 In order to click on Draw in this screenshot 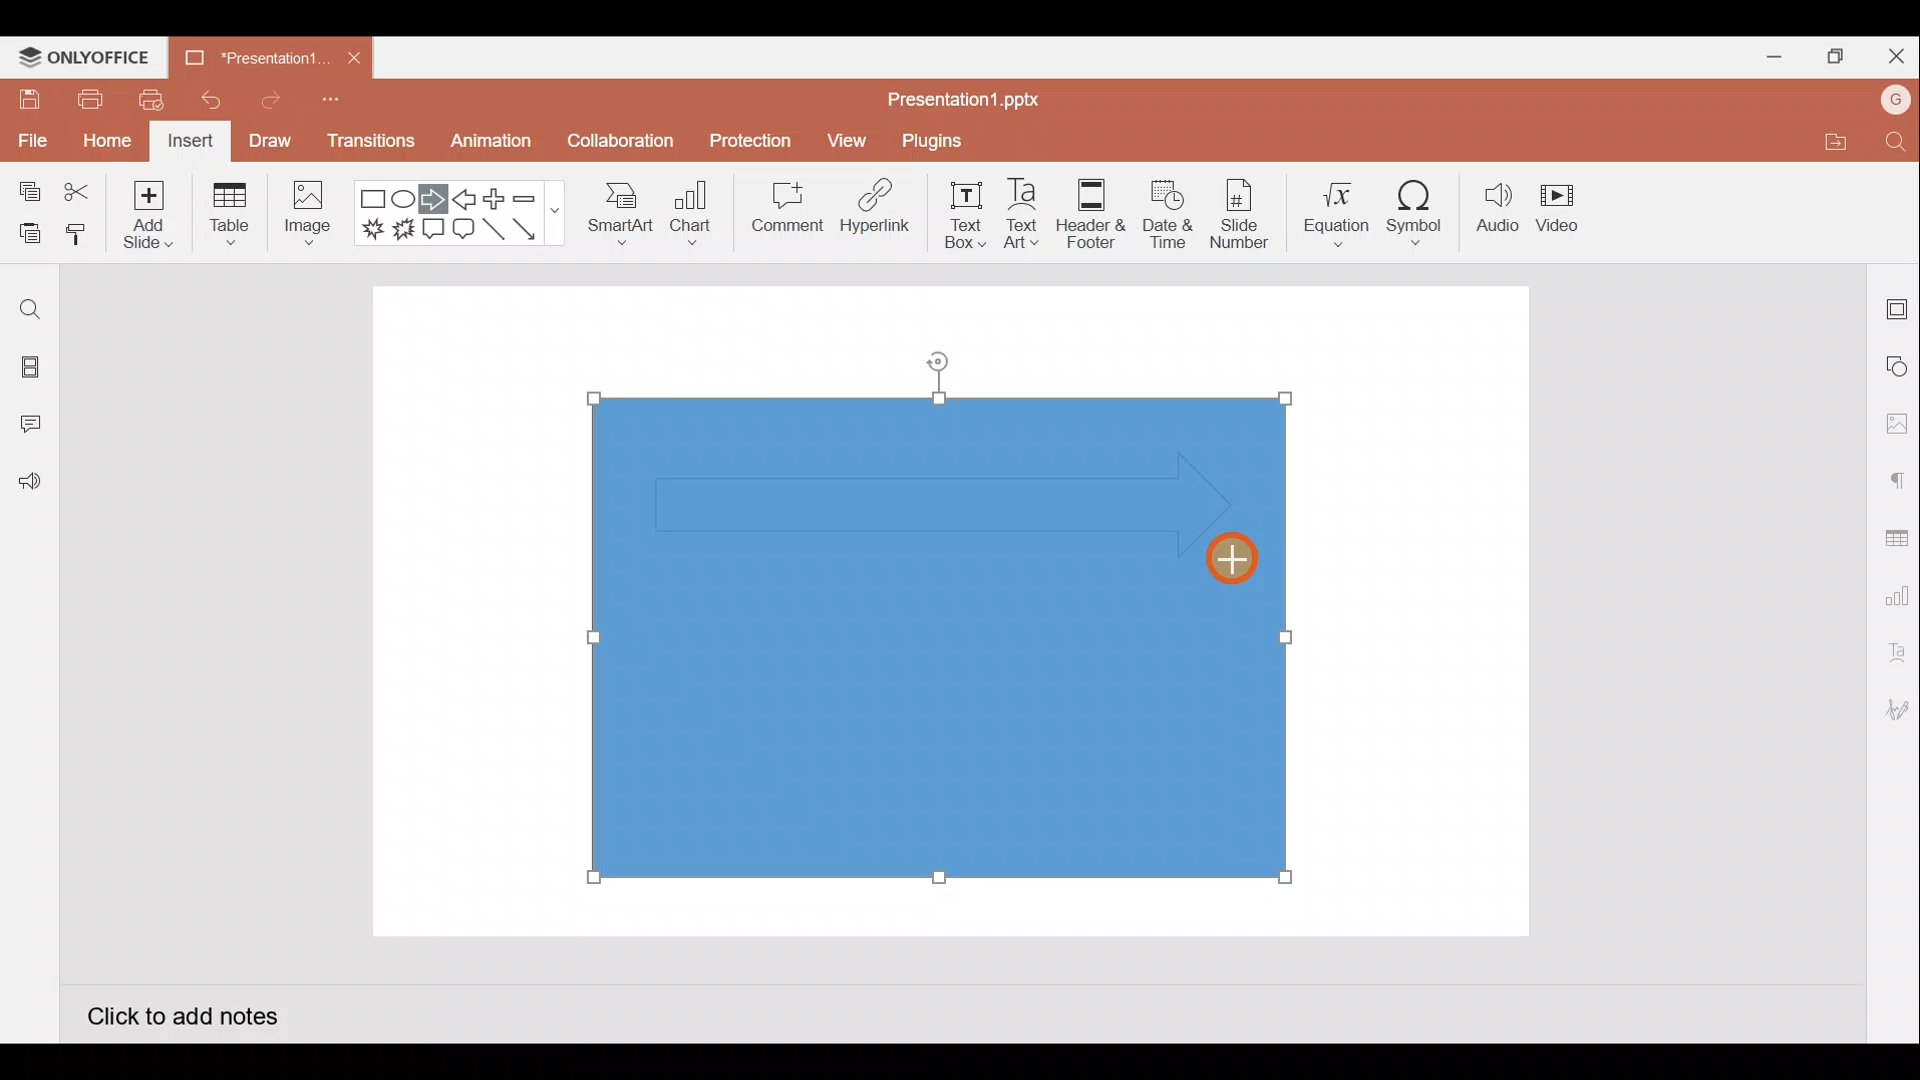, I will do `click(269, 140)`.